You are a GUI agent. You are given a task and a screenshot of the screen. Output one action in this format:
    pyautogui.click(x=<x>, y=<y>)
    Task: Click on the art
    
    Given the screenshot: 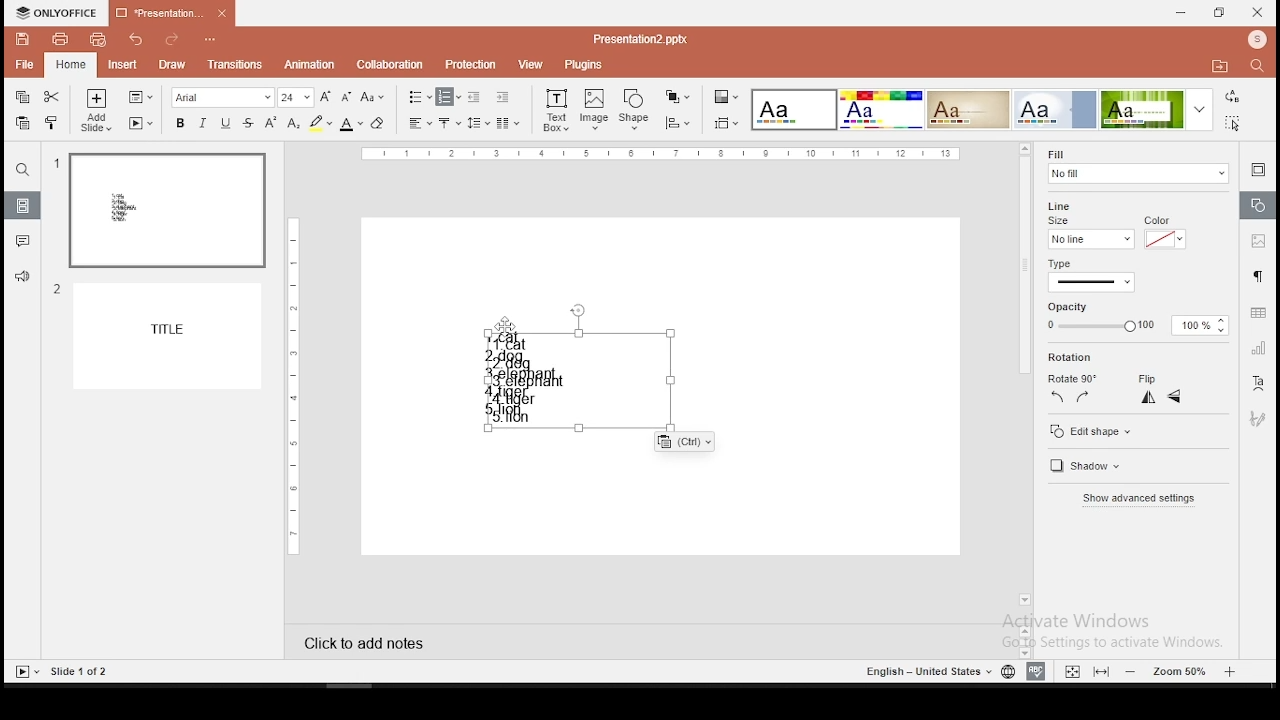 What is the action you would take?
    pyautogui.click(x=1260, y=418)
    